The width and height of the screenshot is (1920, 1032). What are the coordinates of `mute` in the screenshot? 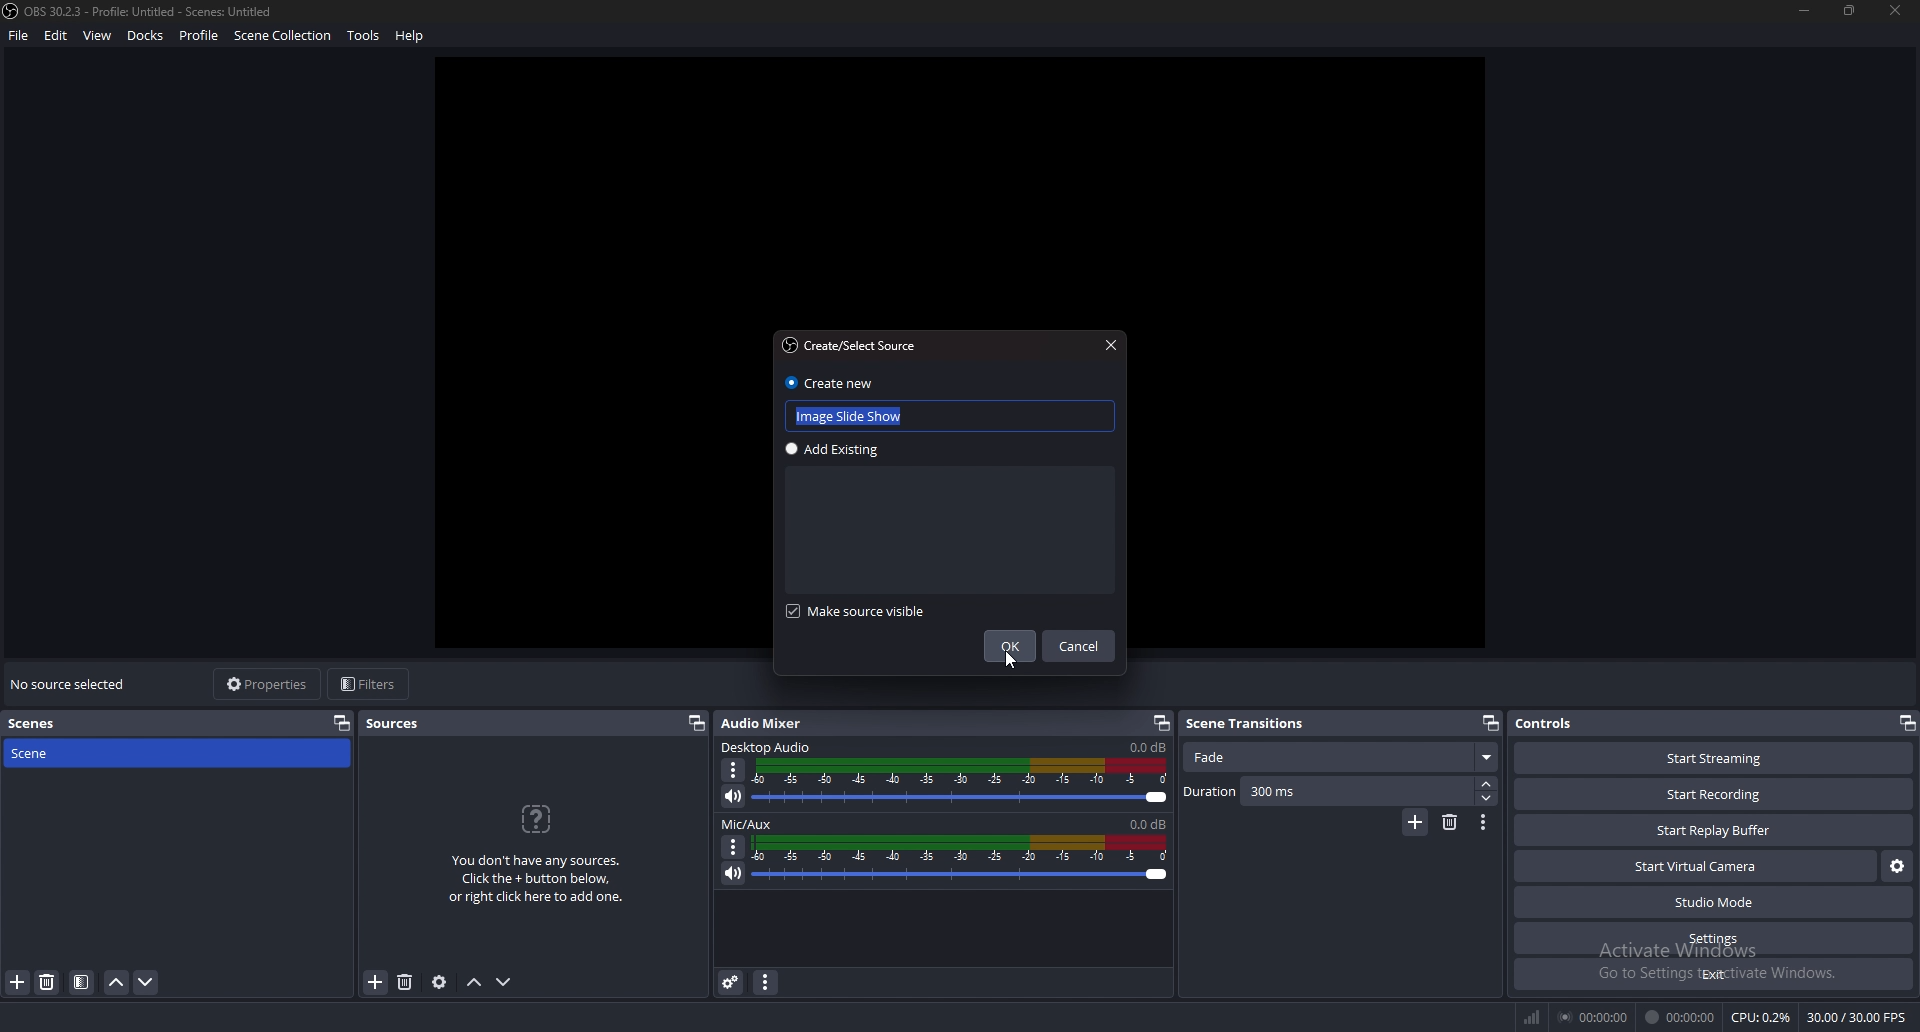 It's located at (735, 872).